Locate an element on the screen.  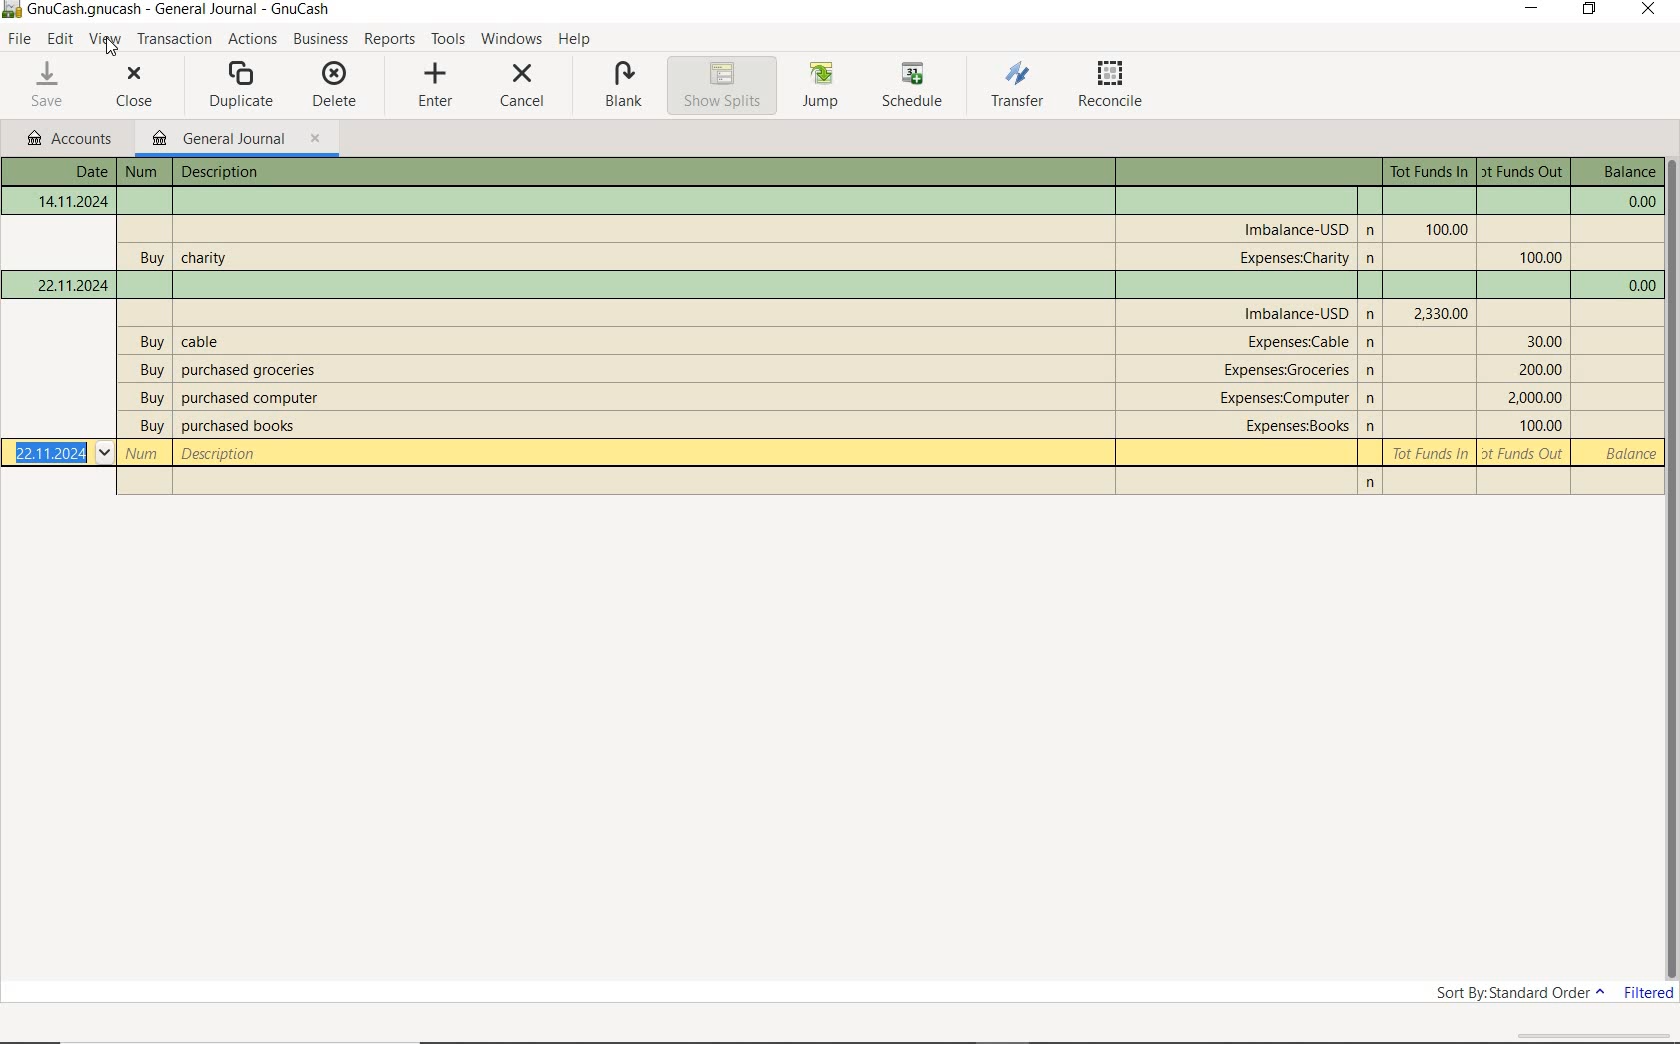
account is located at coordinates (1293, 427).